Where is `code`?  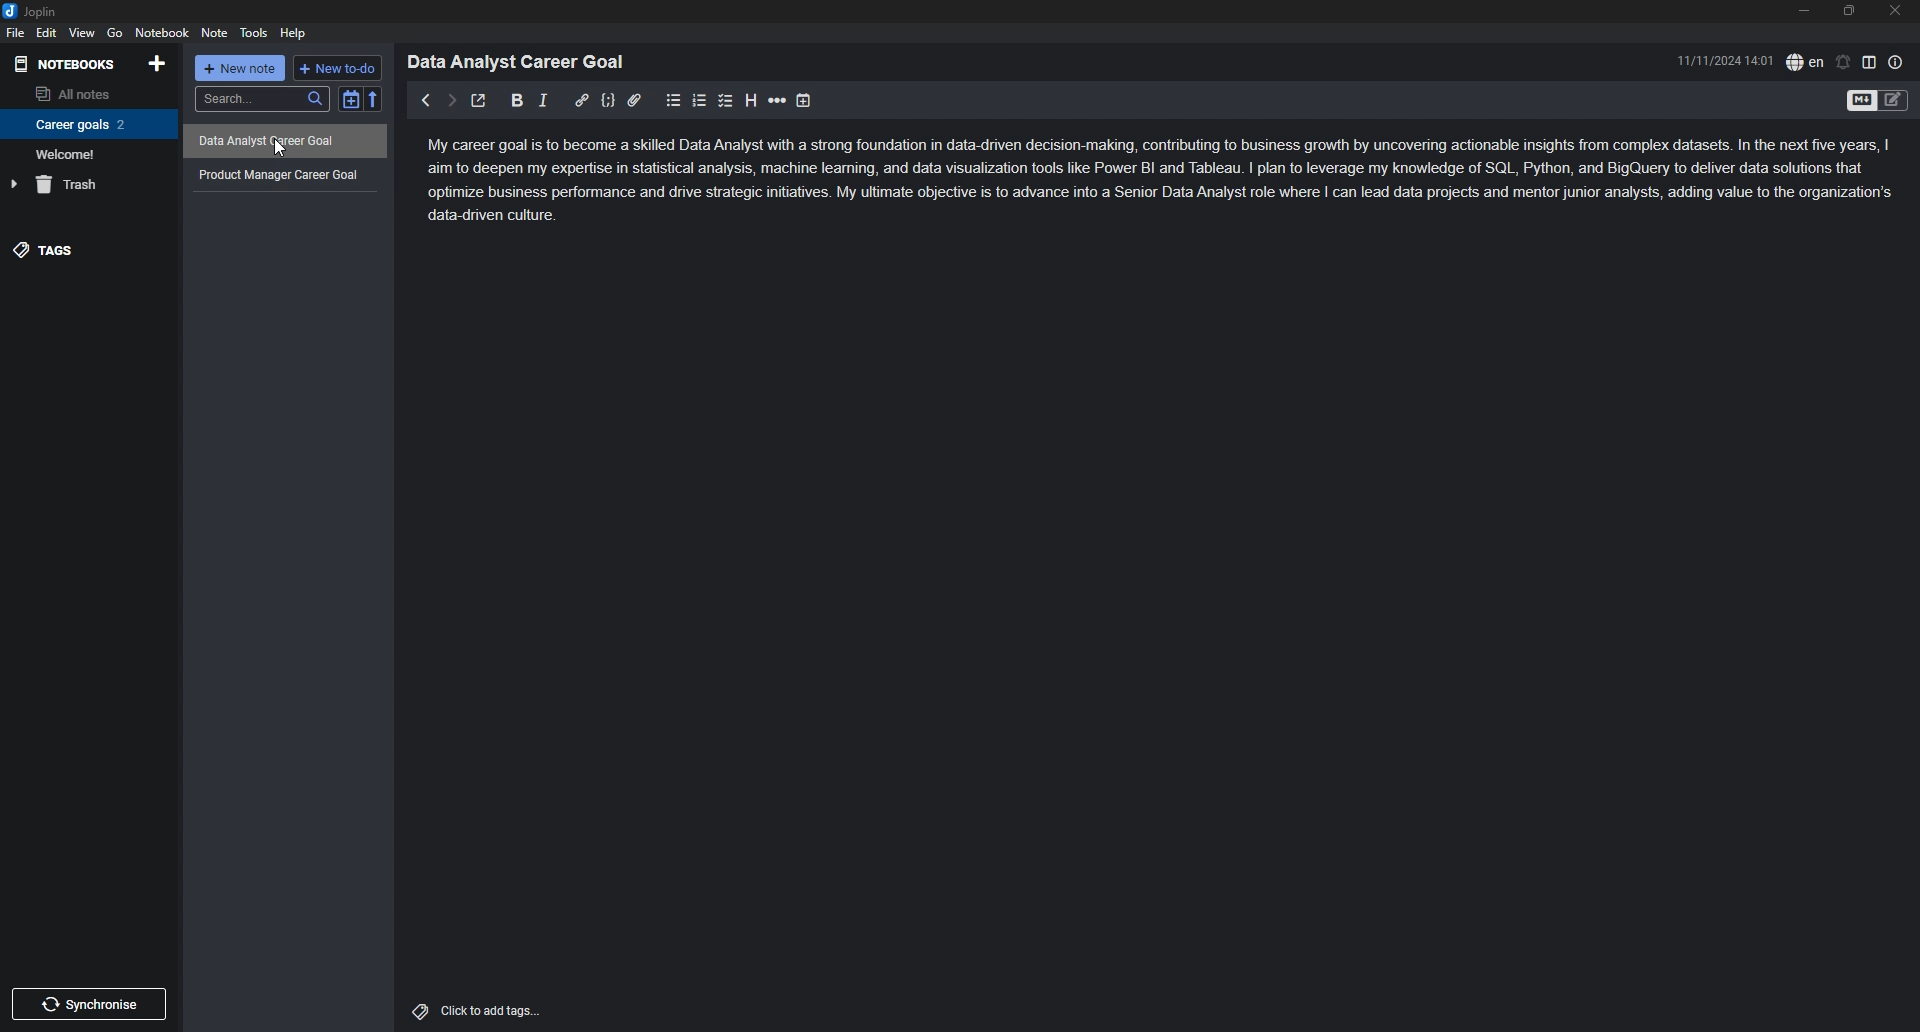
code is located at coordinates (608, 101).